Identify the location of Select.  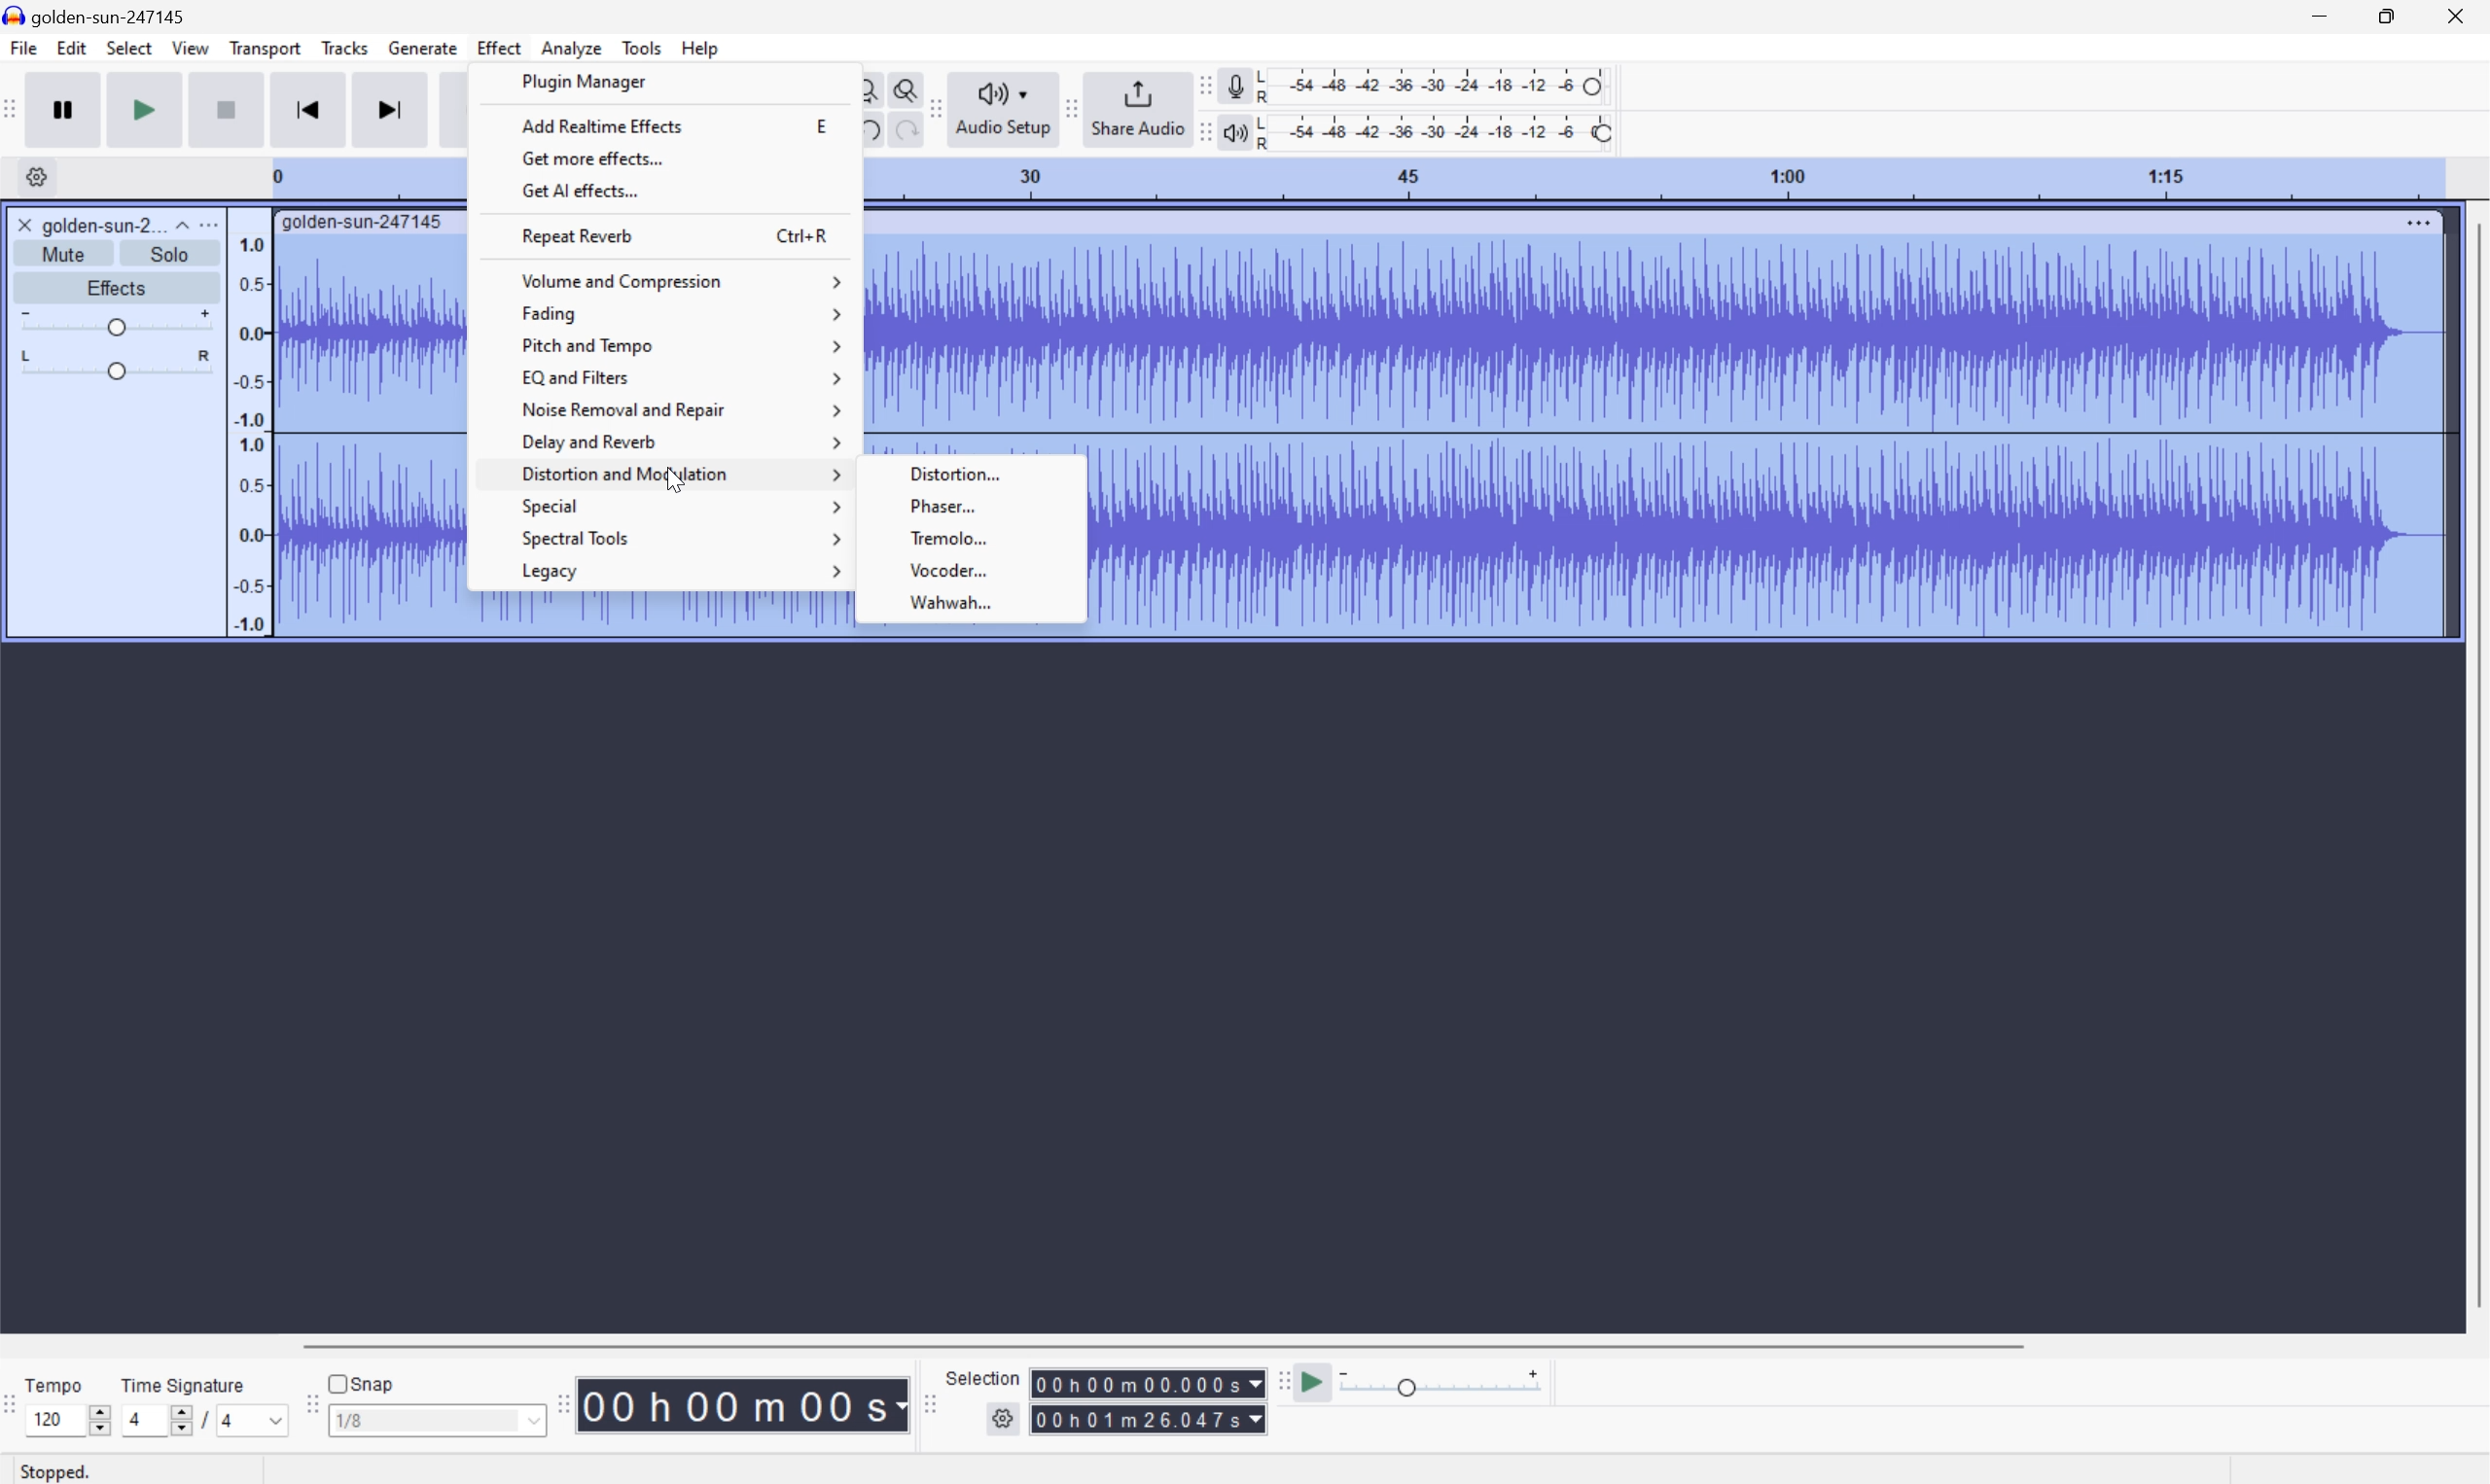
(129, 46).